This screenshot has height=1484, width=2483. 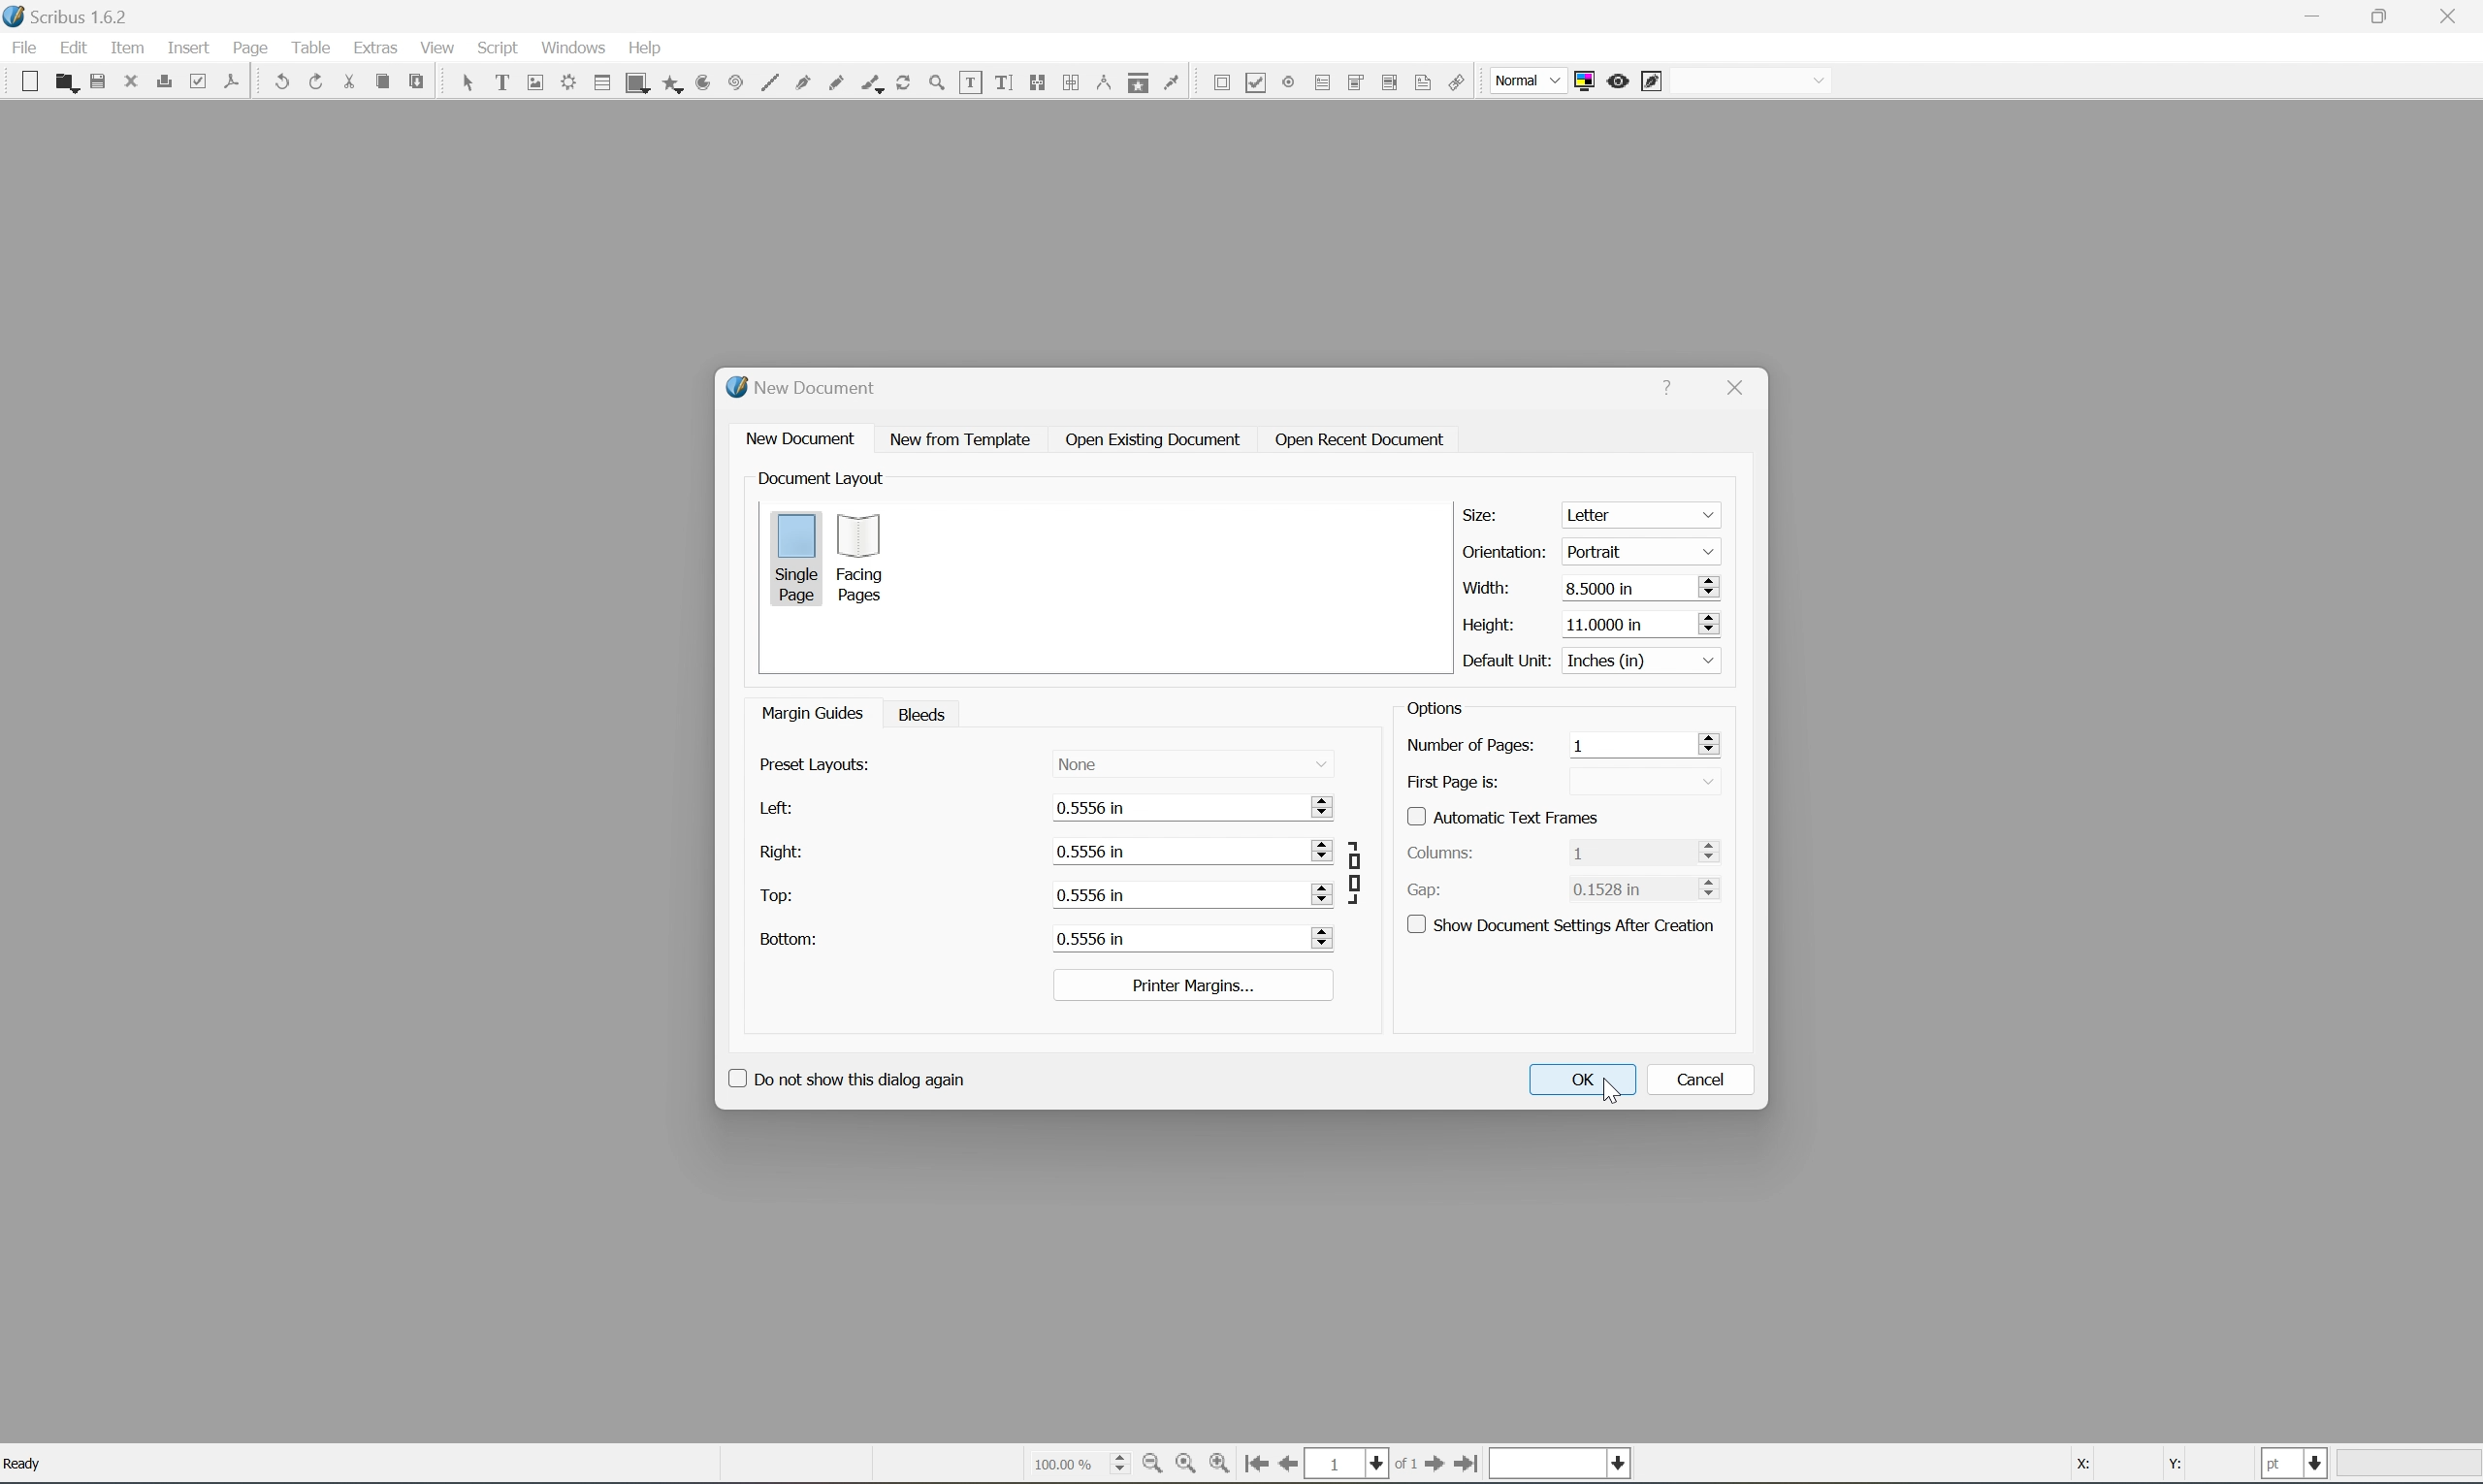 I want to click on cursor, so click(x=1596, y=1094).